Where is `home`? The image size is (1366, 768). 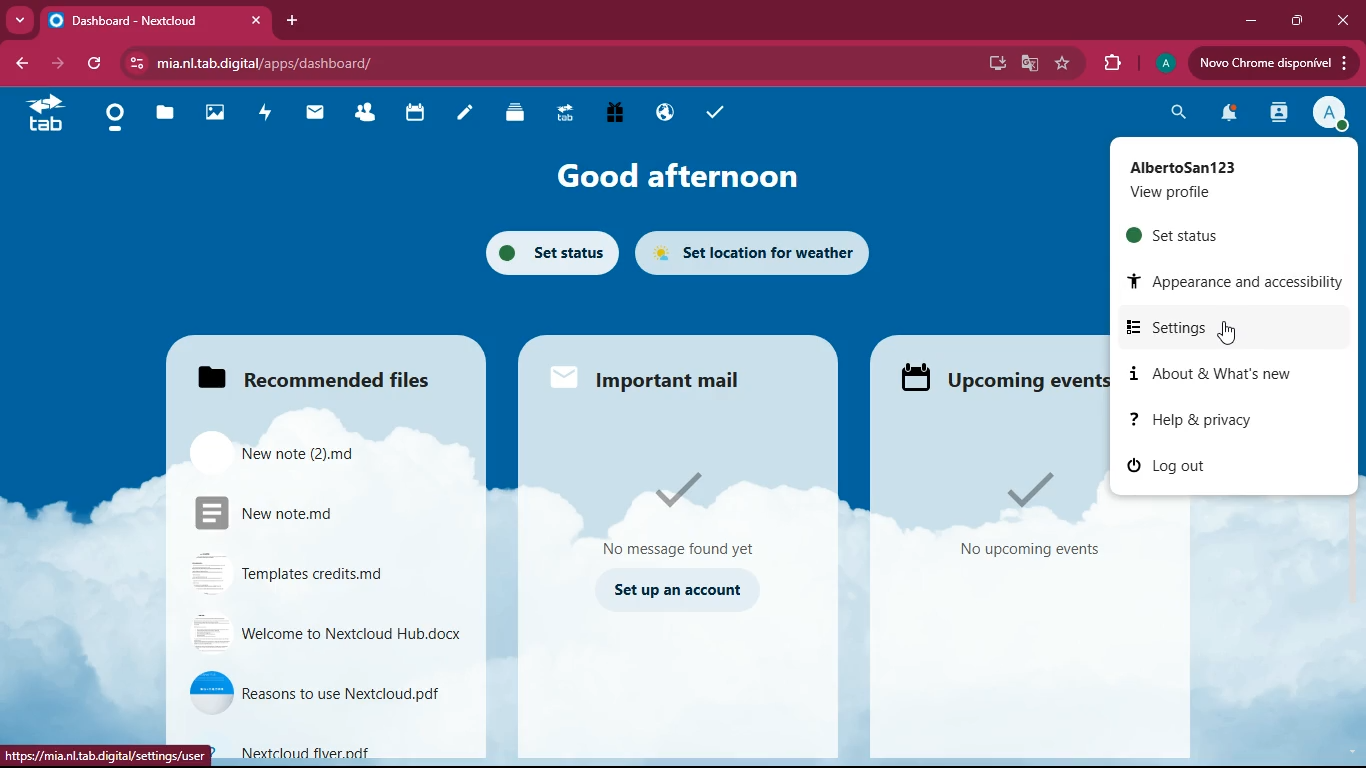 home is located at coordinates (108, 118).